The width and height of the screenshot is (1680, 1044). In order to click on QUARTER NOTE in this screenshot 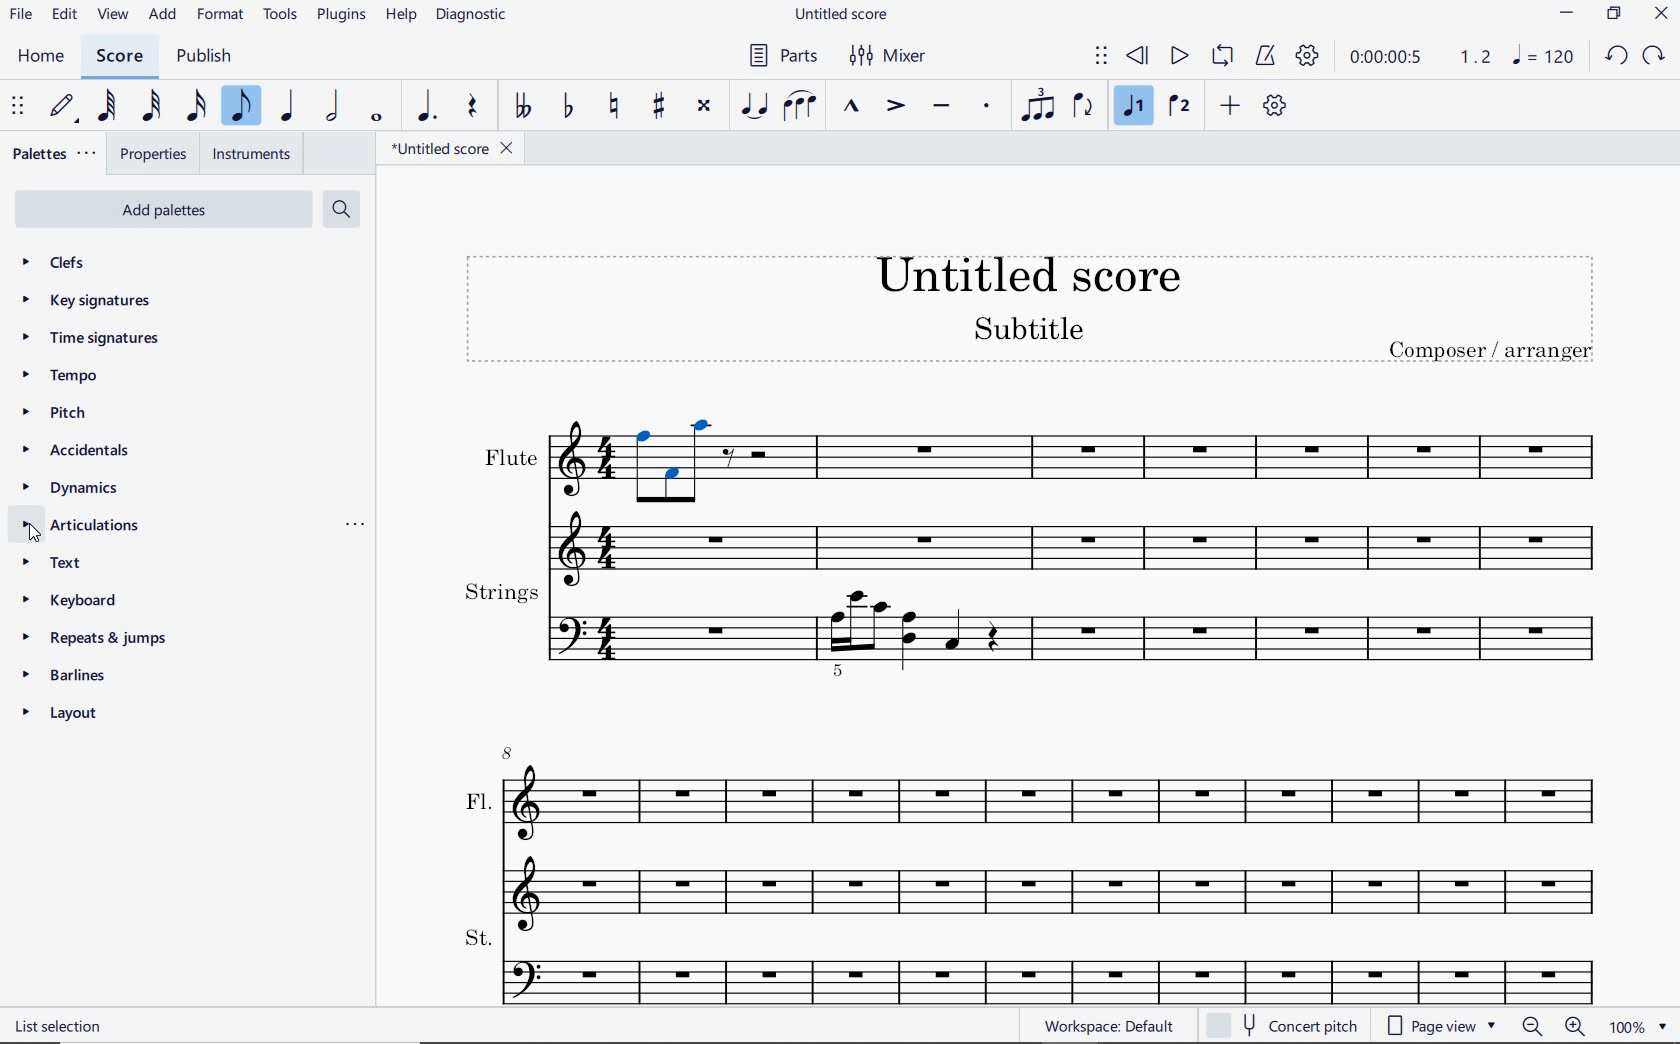, I will do `click(288, 110)`.